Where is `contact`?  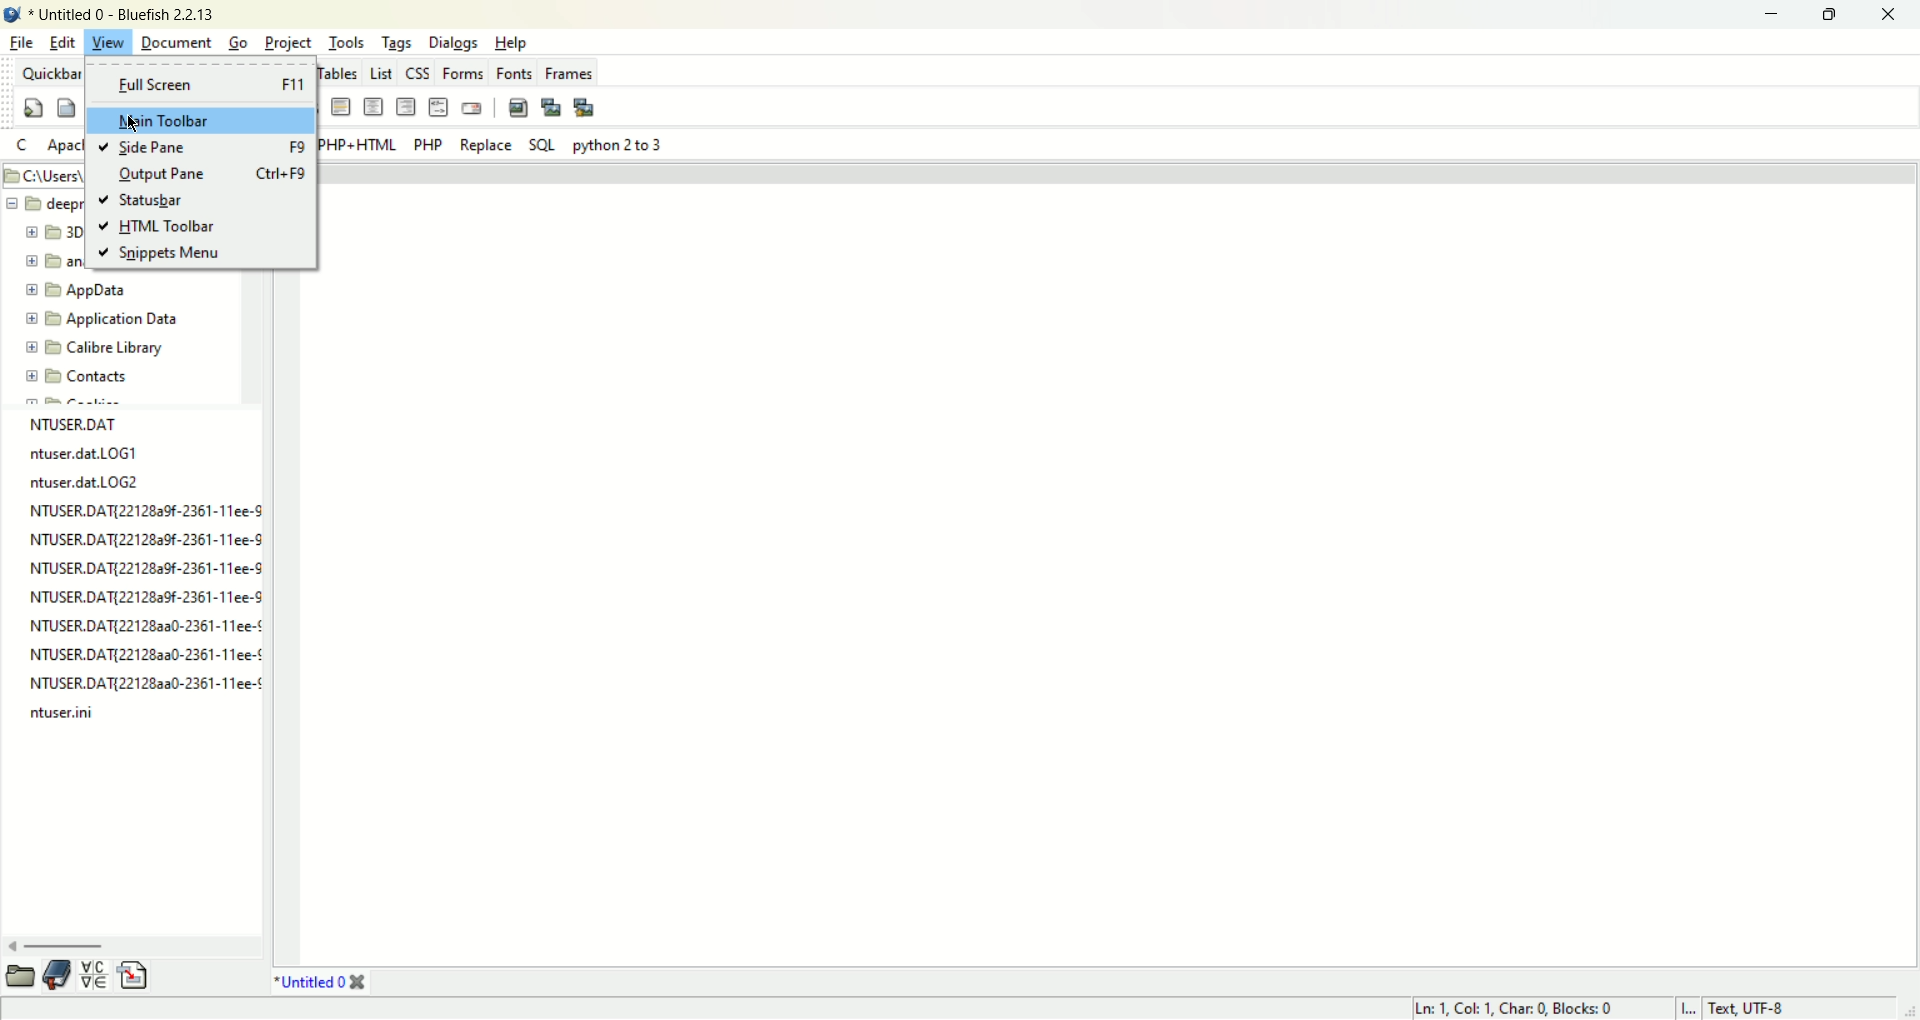 contact is located at coordinates (79, 378).